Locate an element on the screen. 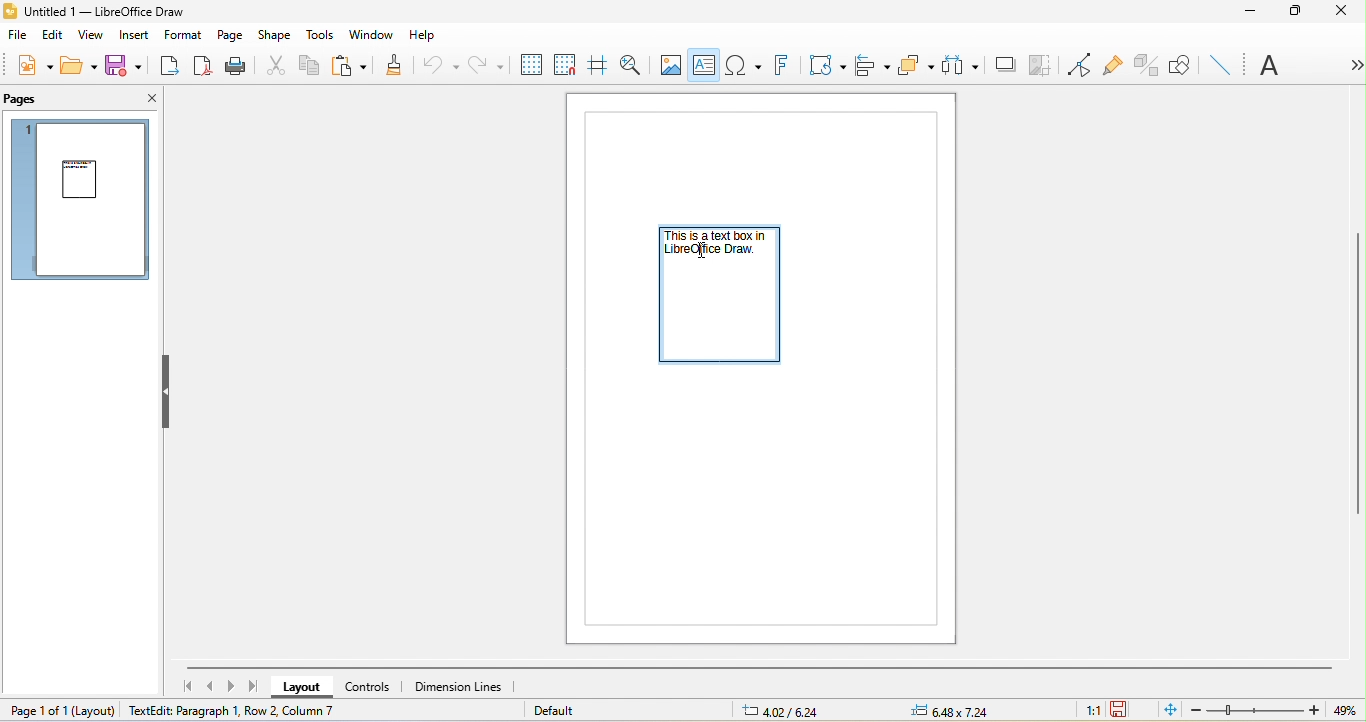 The image size is (1366, 722). controls is located at coordinates (375, 686).